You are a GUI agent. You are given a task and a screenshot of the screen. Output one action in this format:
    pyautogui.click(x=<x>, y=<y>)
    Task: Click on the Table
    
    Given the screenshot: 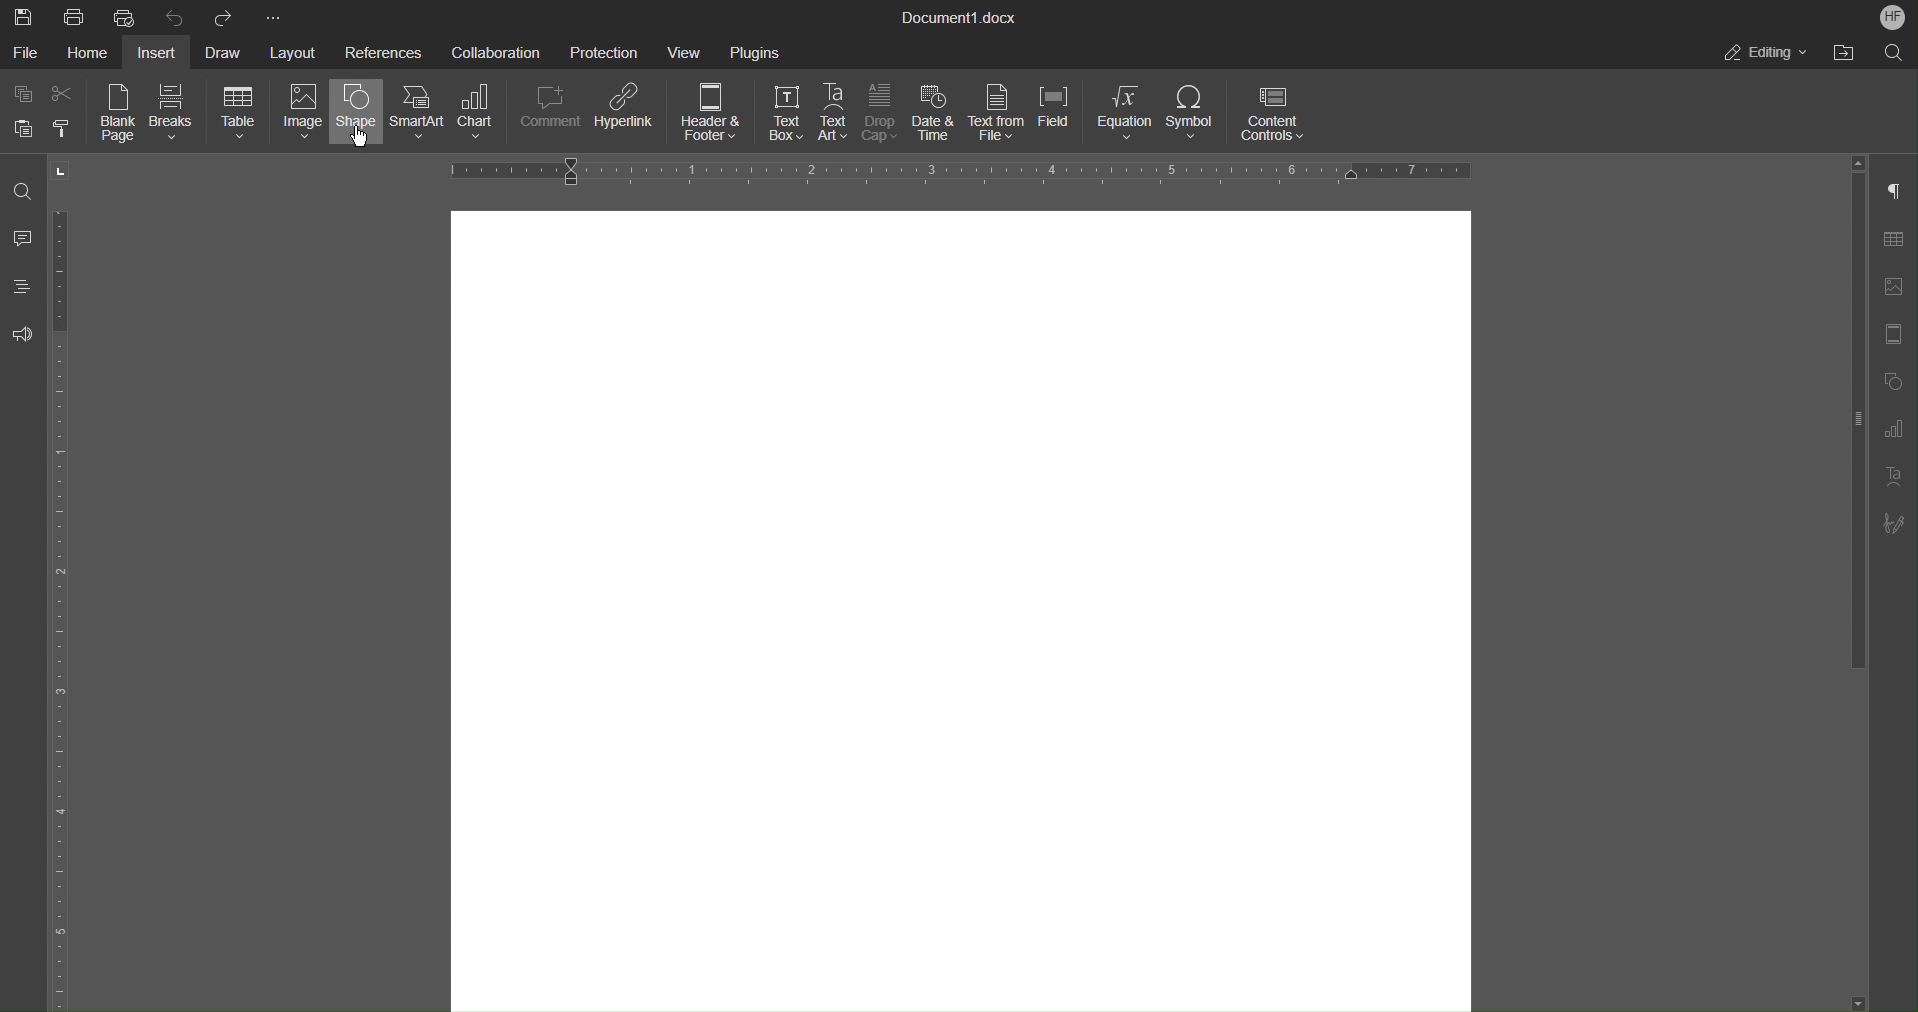 What is the action you would take?
    pyautogui.click(x=238, y=114)
    